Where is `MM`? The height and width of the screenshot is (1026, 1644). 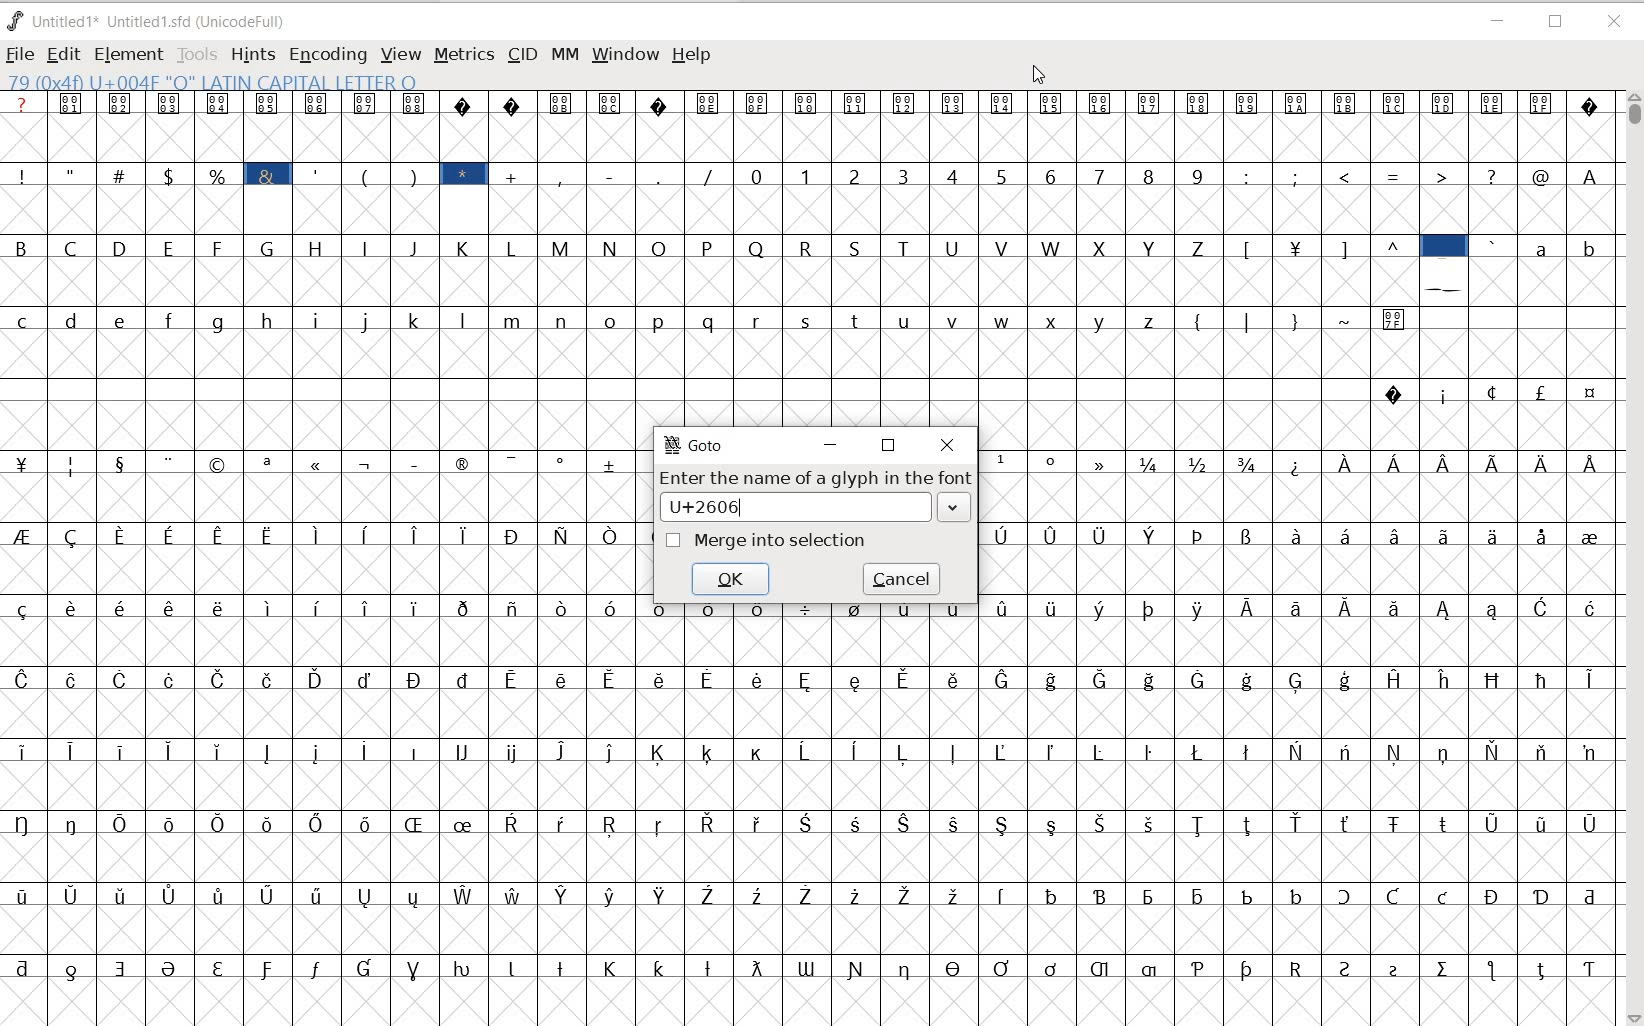 MM is located at coordinates (562, 53).